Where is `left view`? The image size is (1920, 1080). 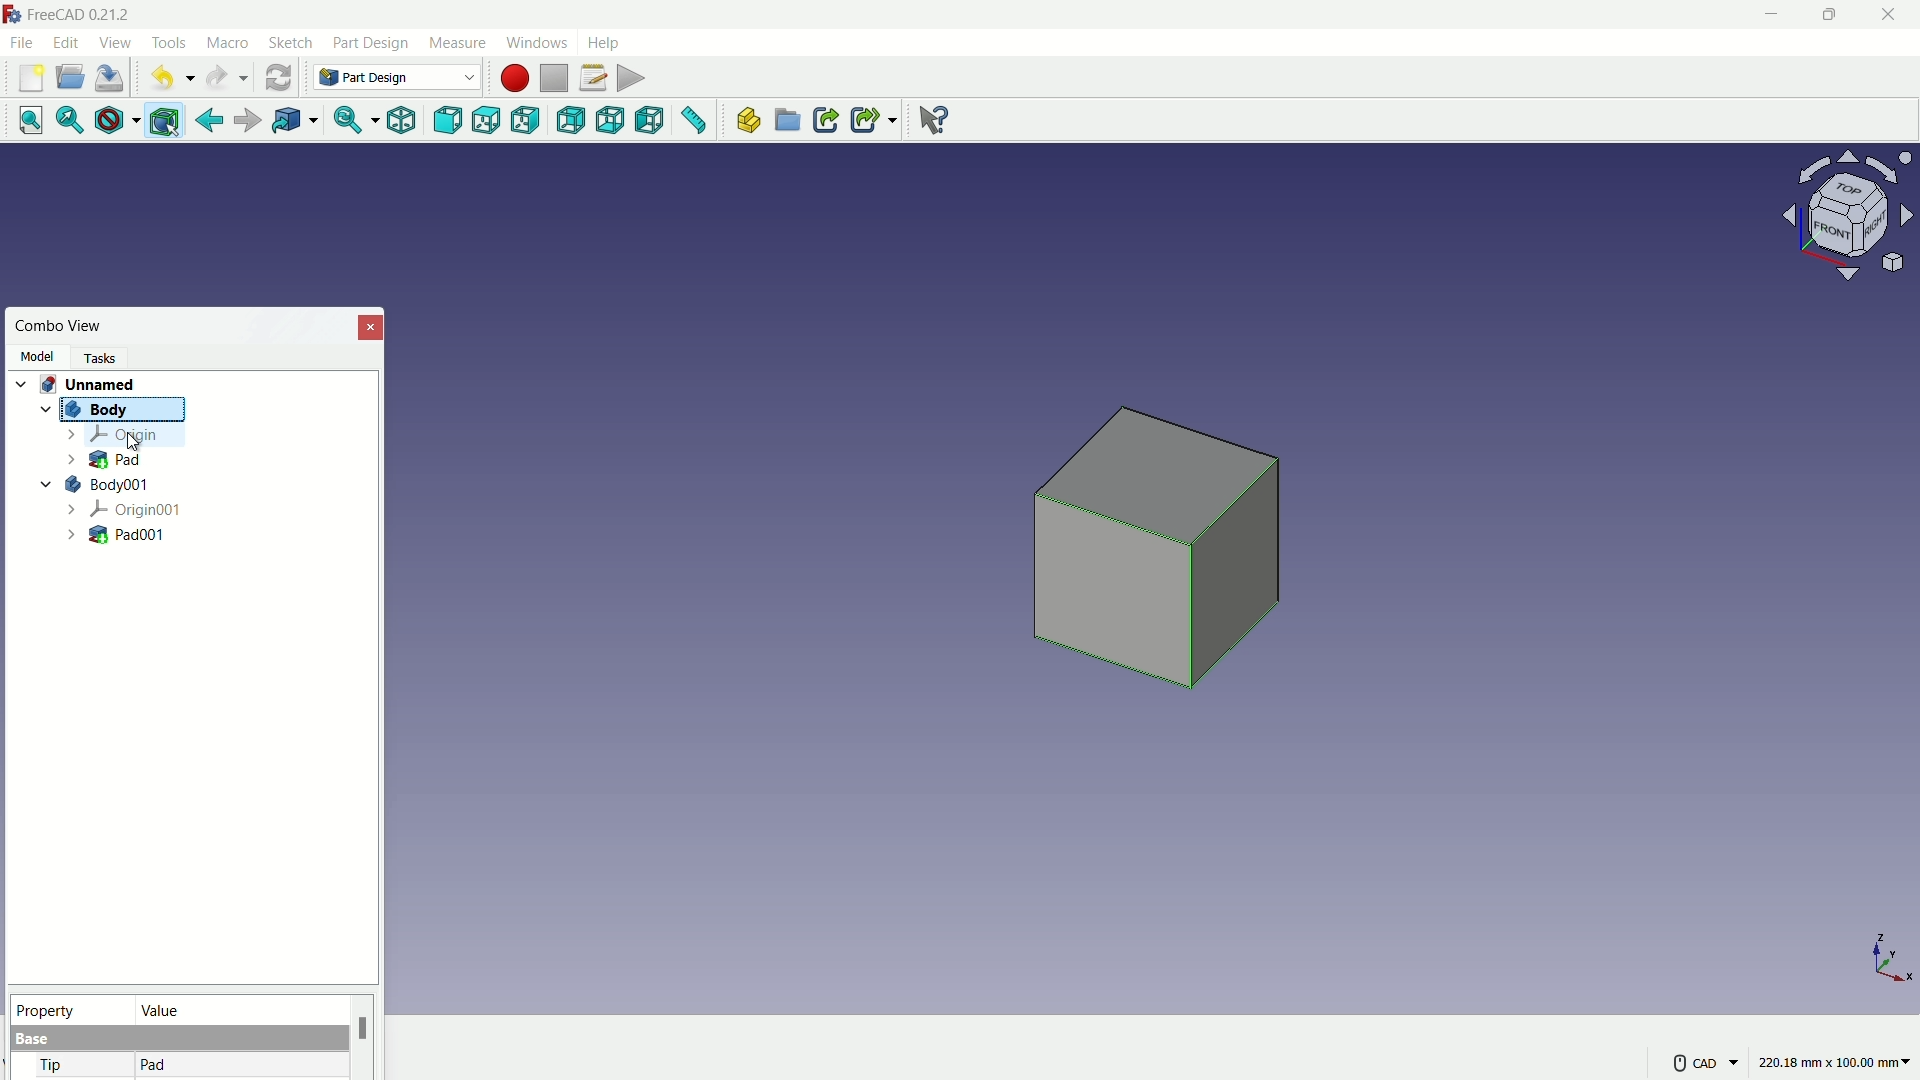
left view is located at coordinates (651, 122).